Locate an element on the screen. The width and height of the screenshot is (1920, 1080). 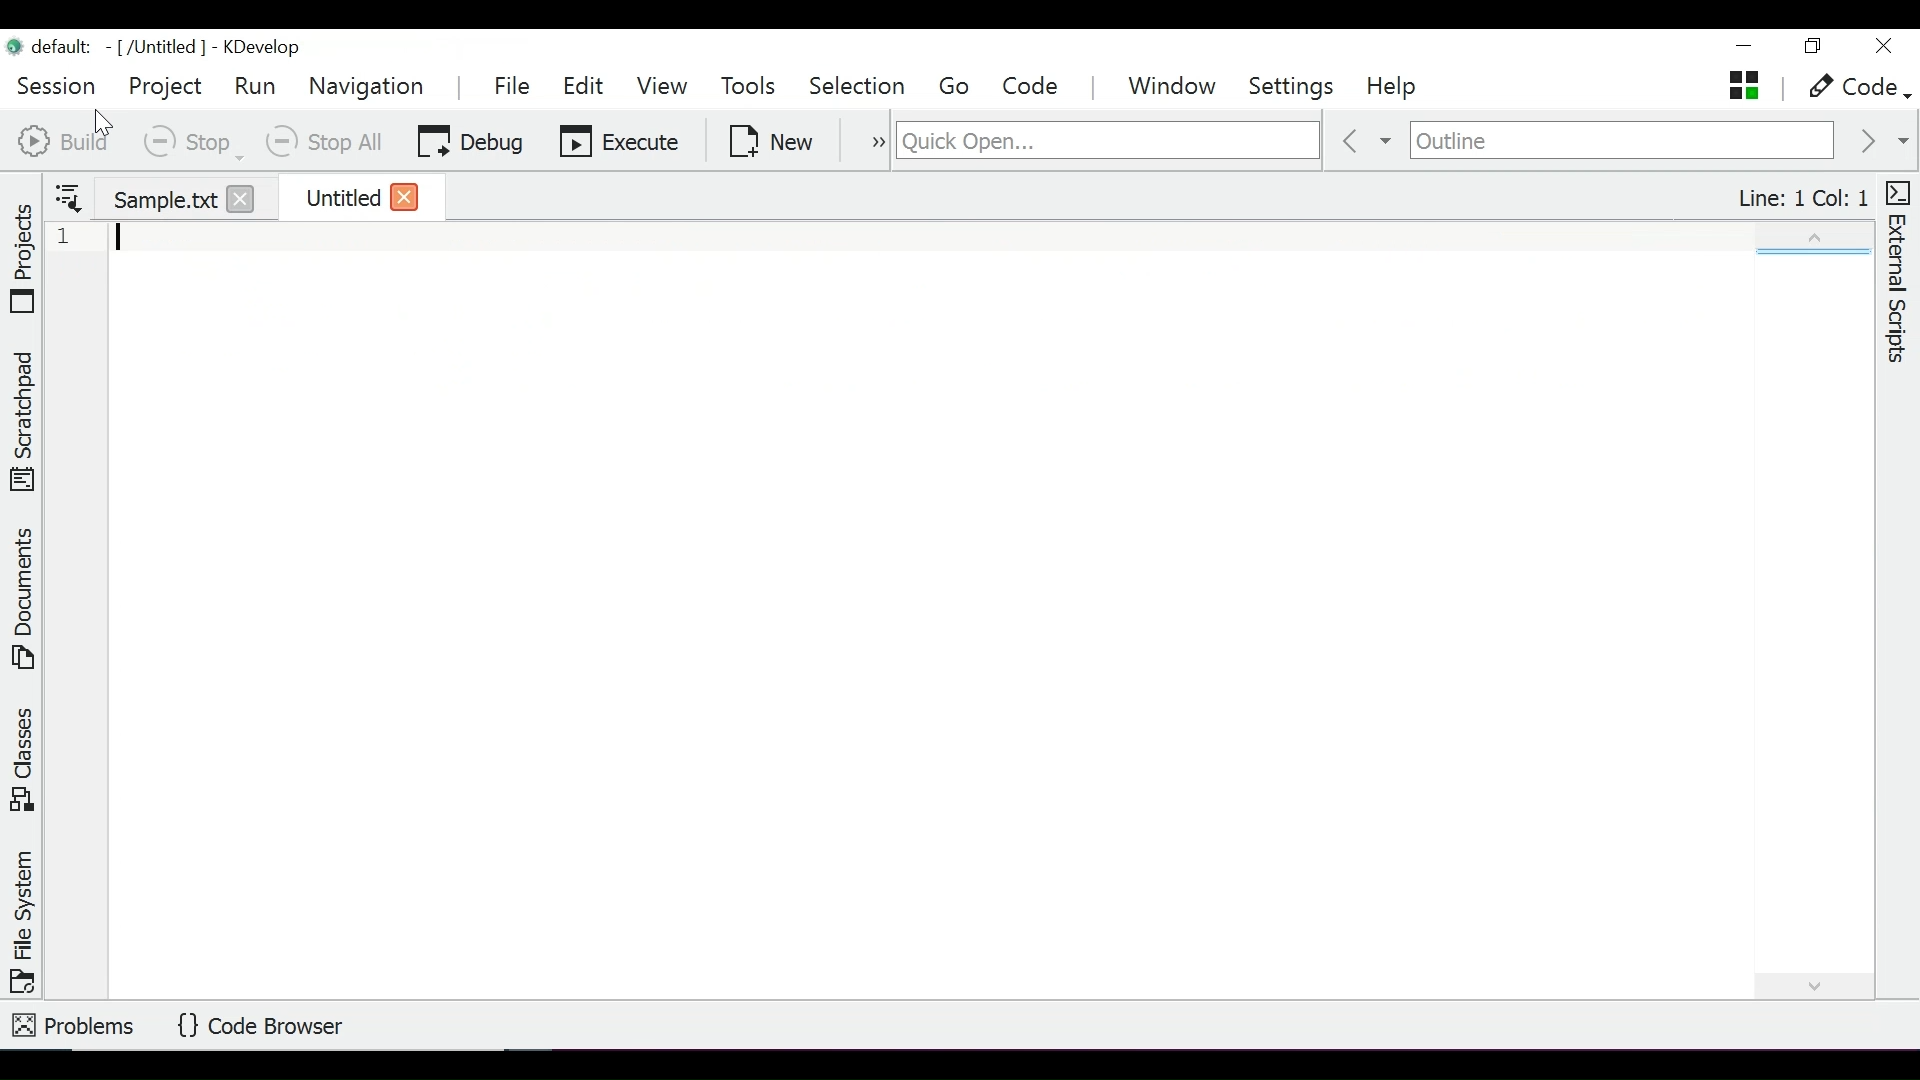
Restore is located at coordinates (1815, 47).